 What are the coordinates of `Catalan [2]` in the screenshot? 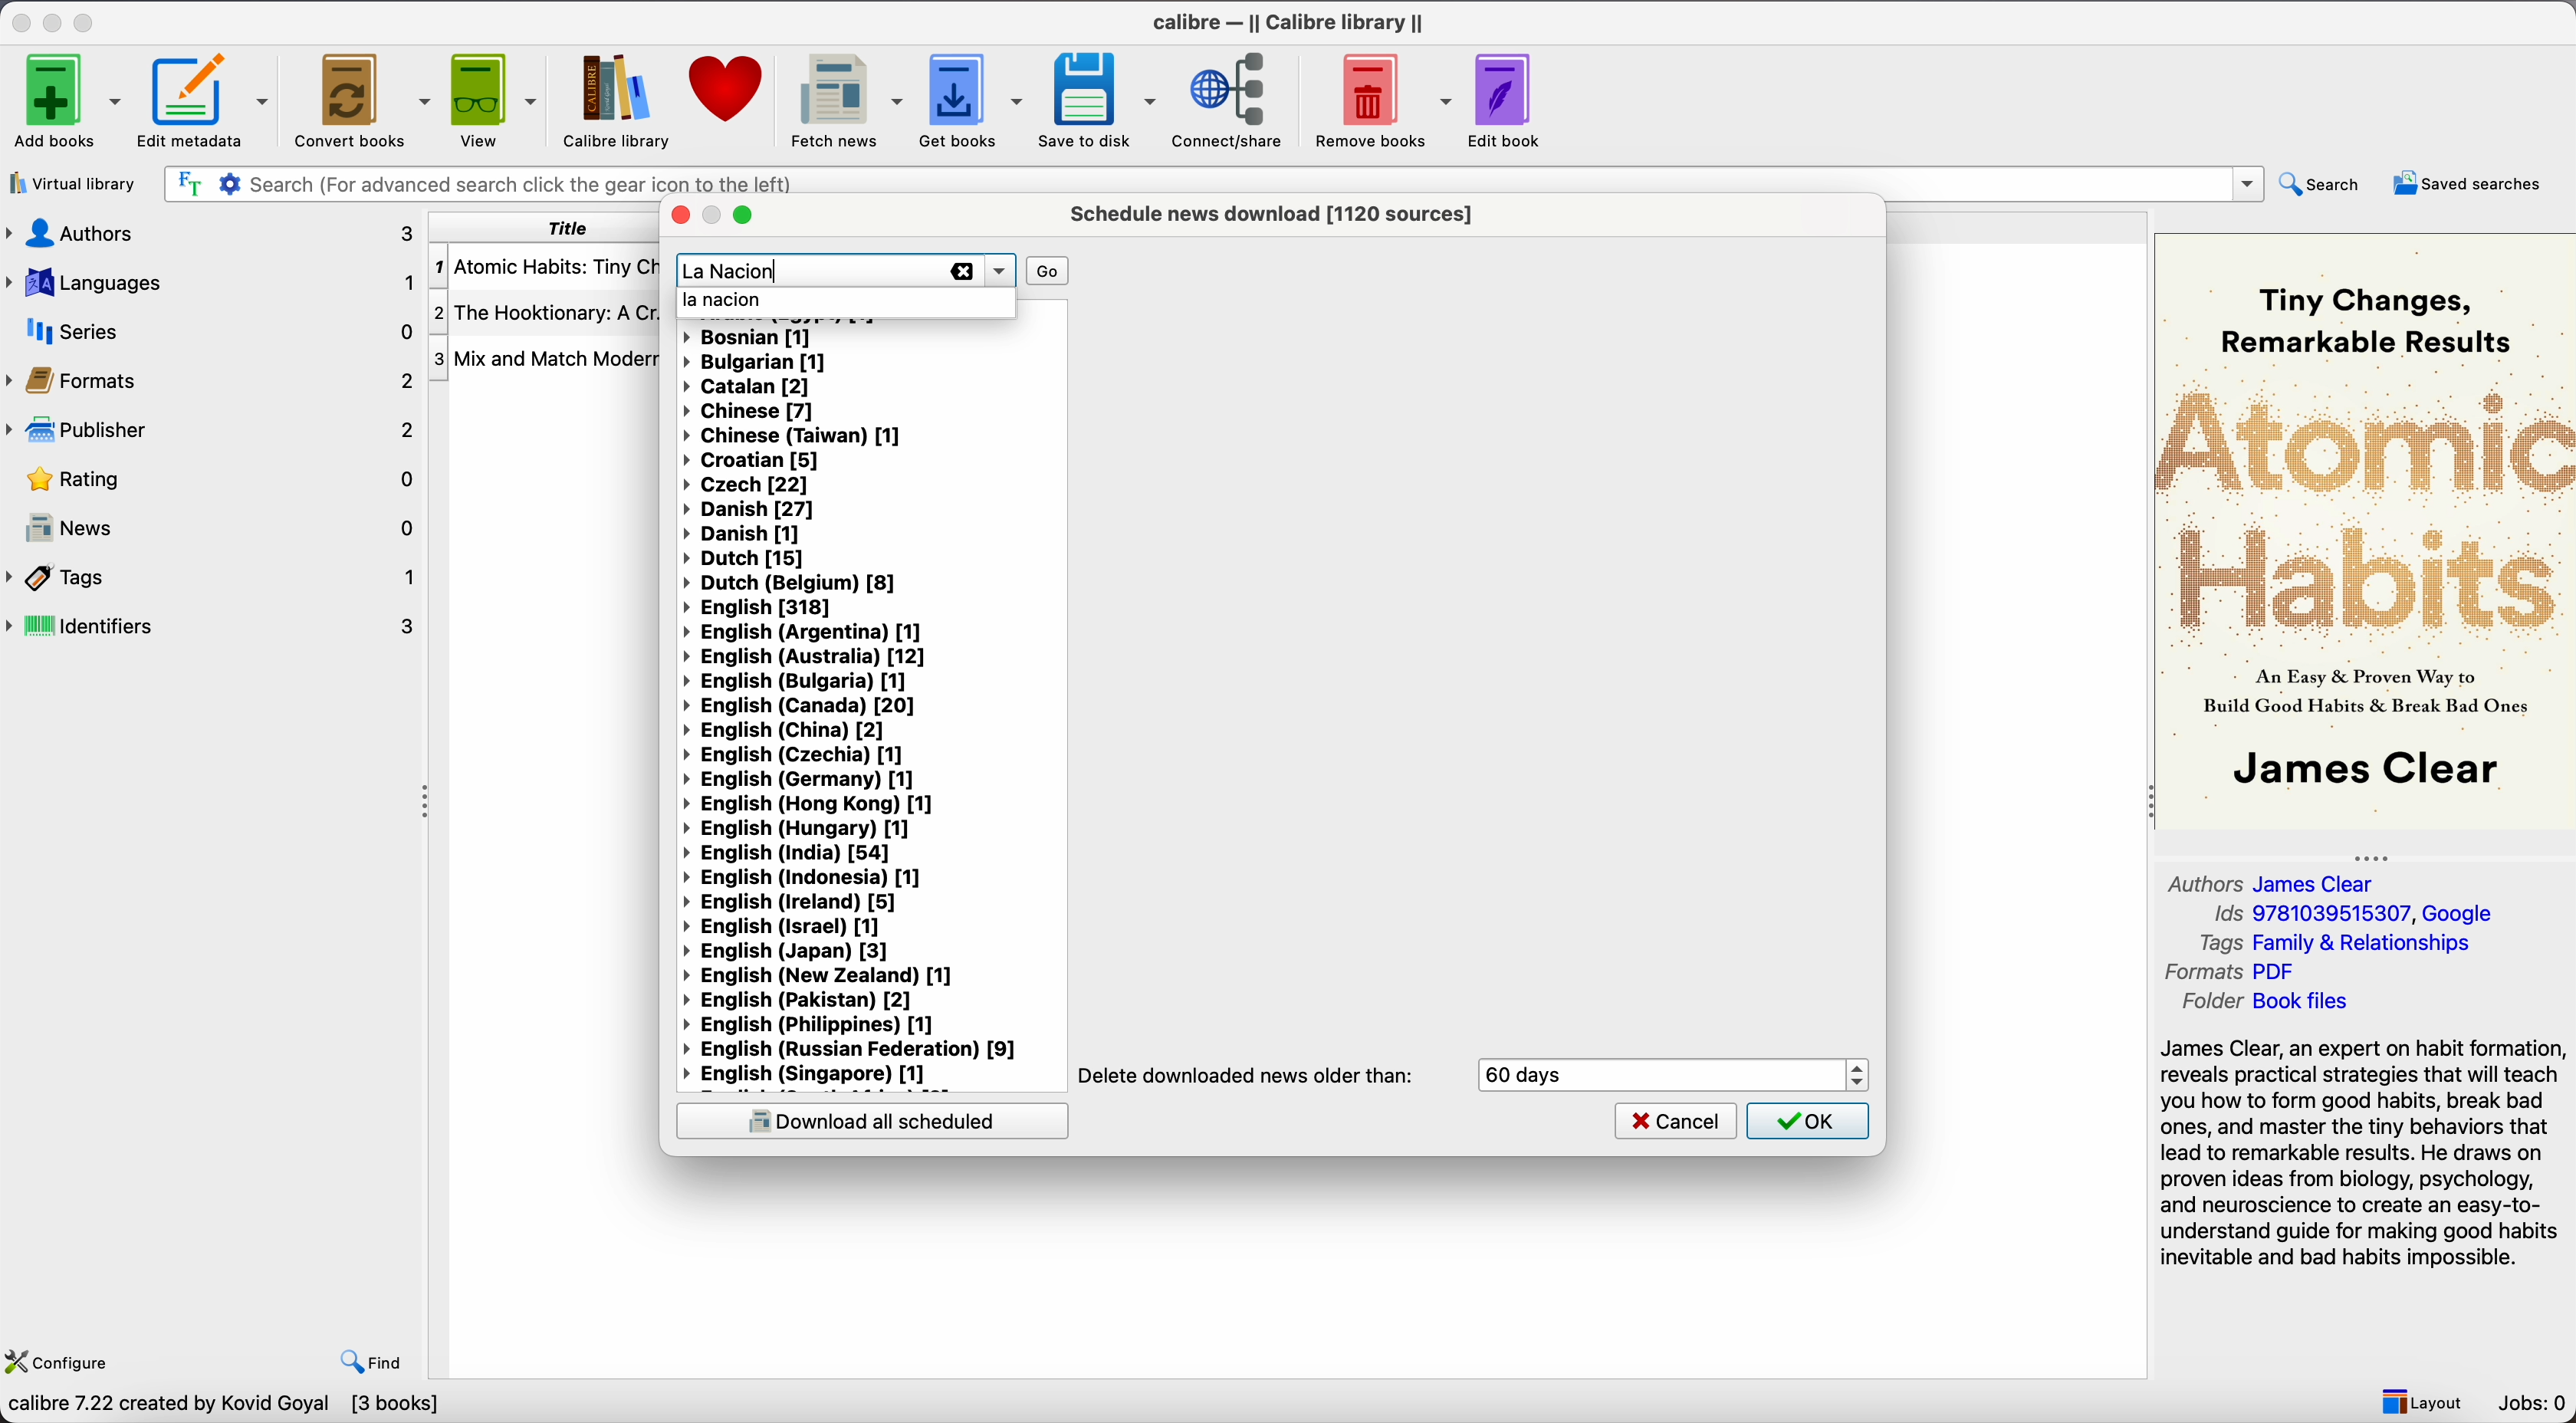 It's located at (750, 386).